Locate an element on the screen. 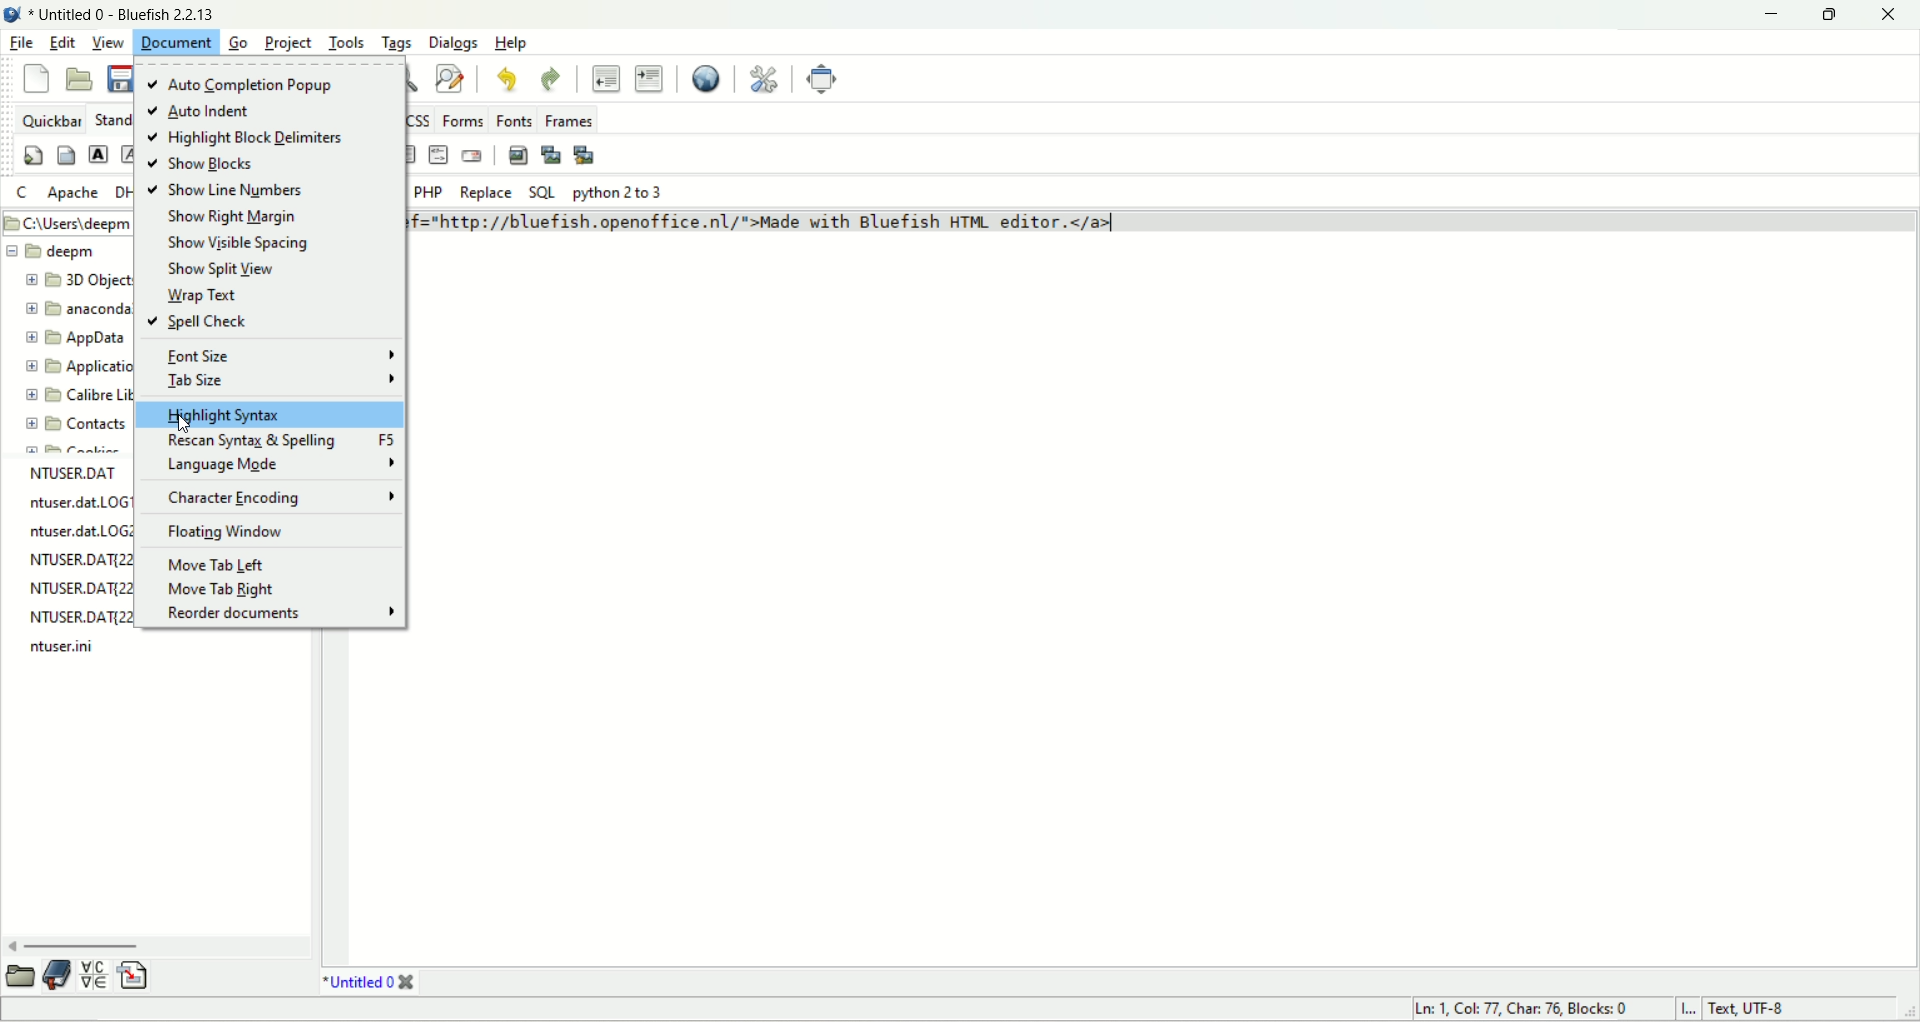  anaconda is located at coordinates (80, 307).